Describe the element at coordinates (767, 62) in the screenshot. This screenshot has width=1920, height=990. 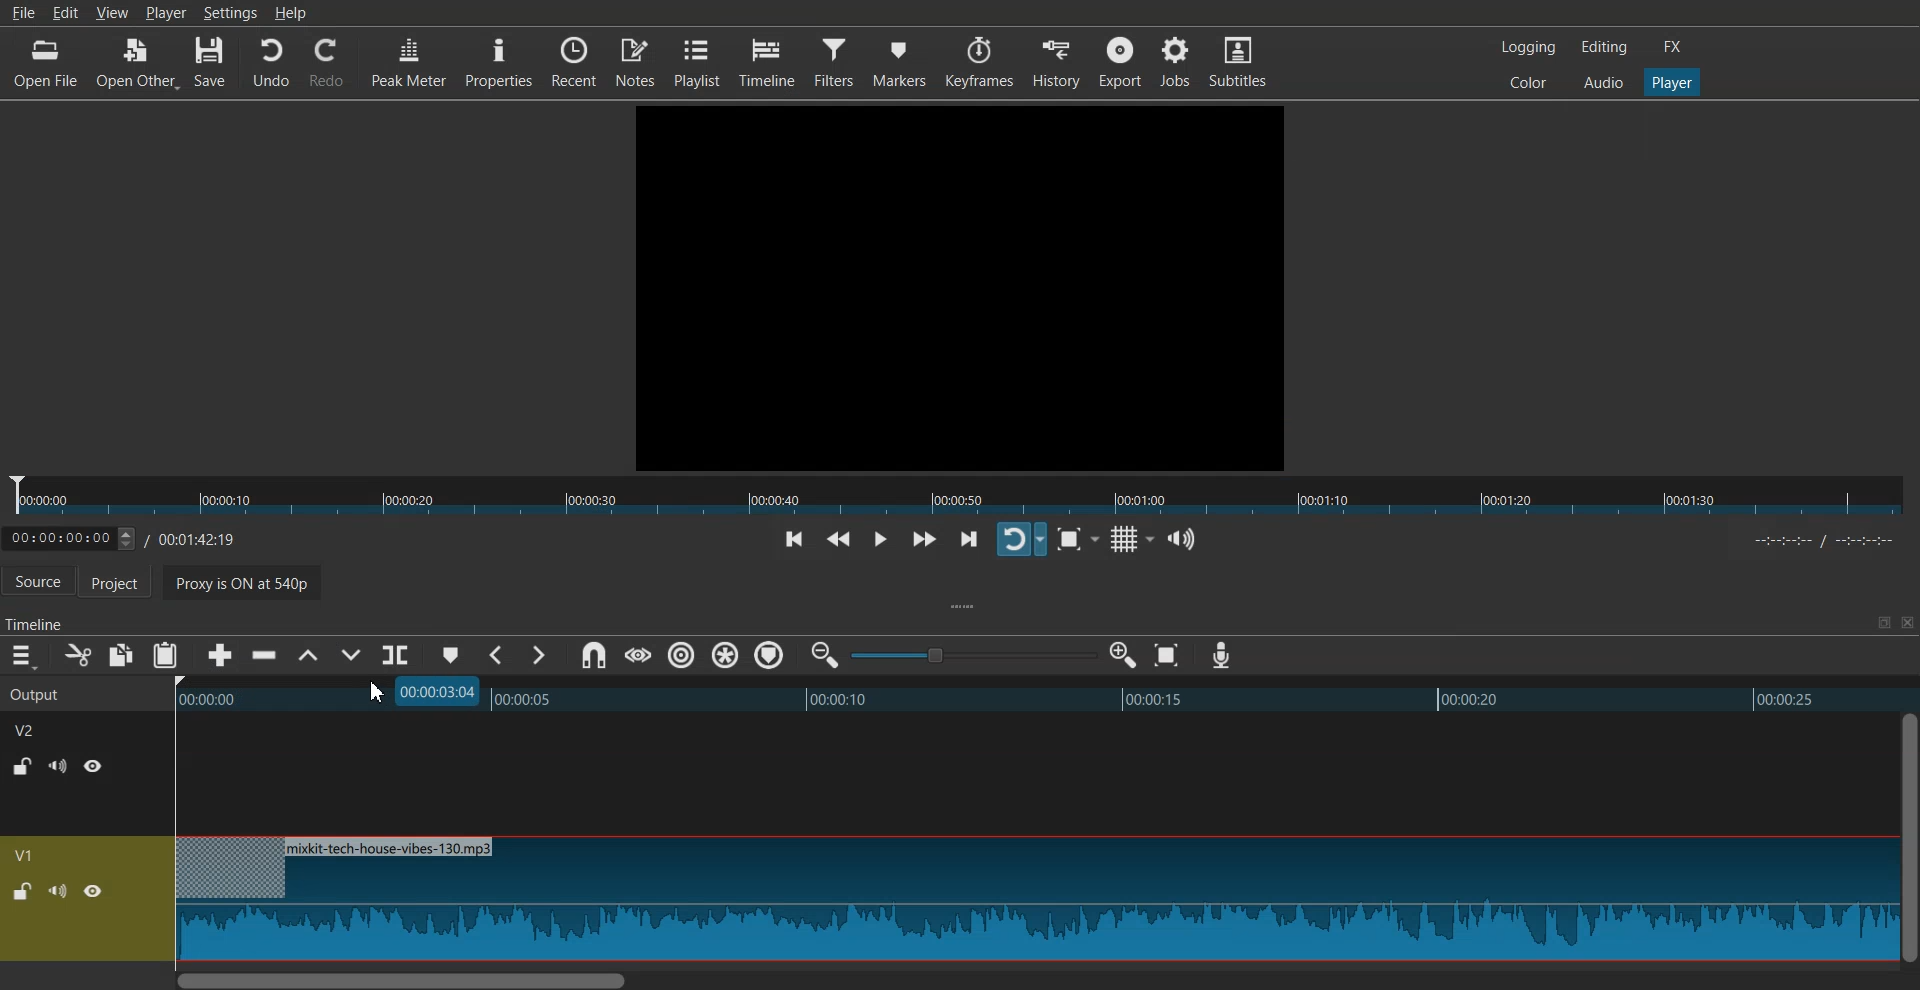
I see `Timeline` at that location.